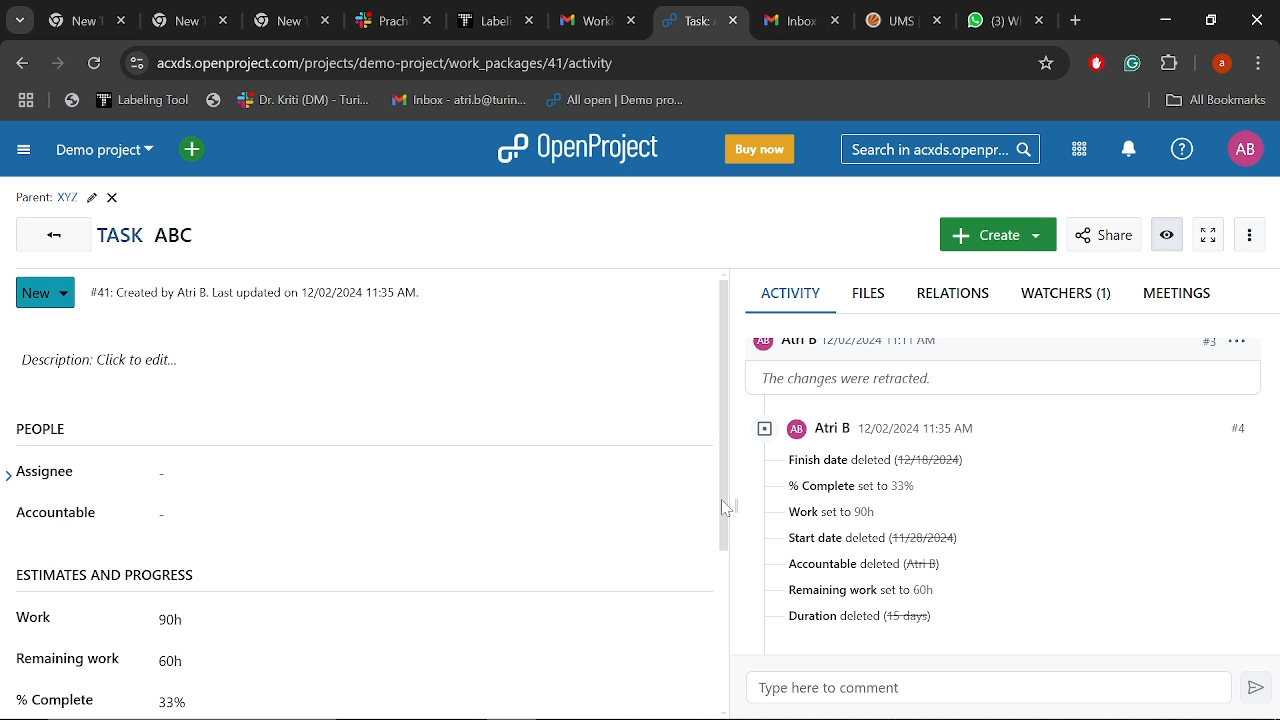 The height and width of the screenshot is (720, 1280). What do you see at coordinates (91, 198) in the screenshot?
I see `Edit task` at bounding box center [91, 198].